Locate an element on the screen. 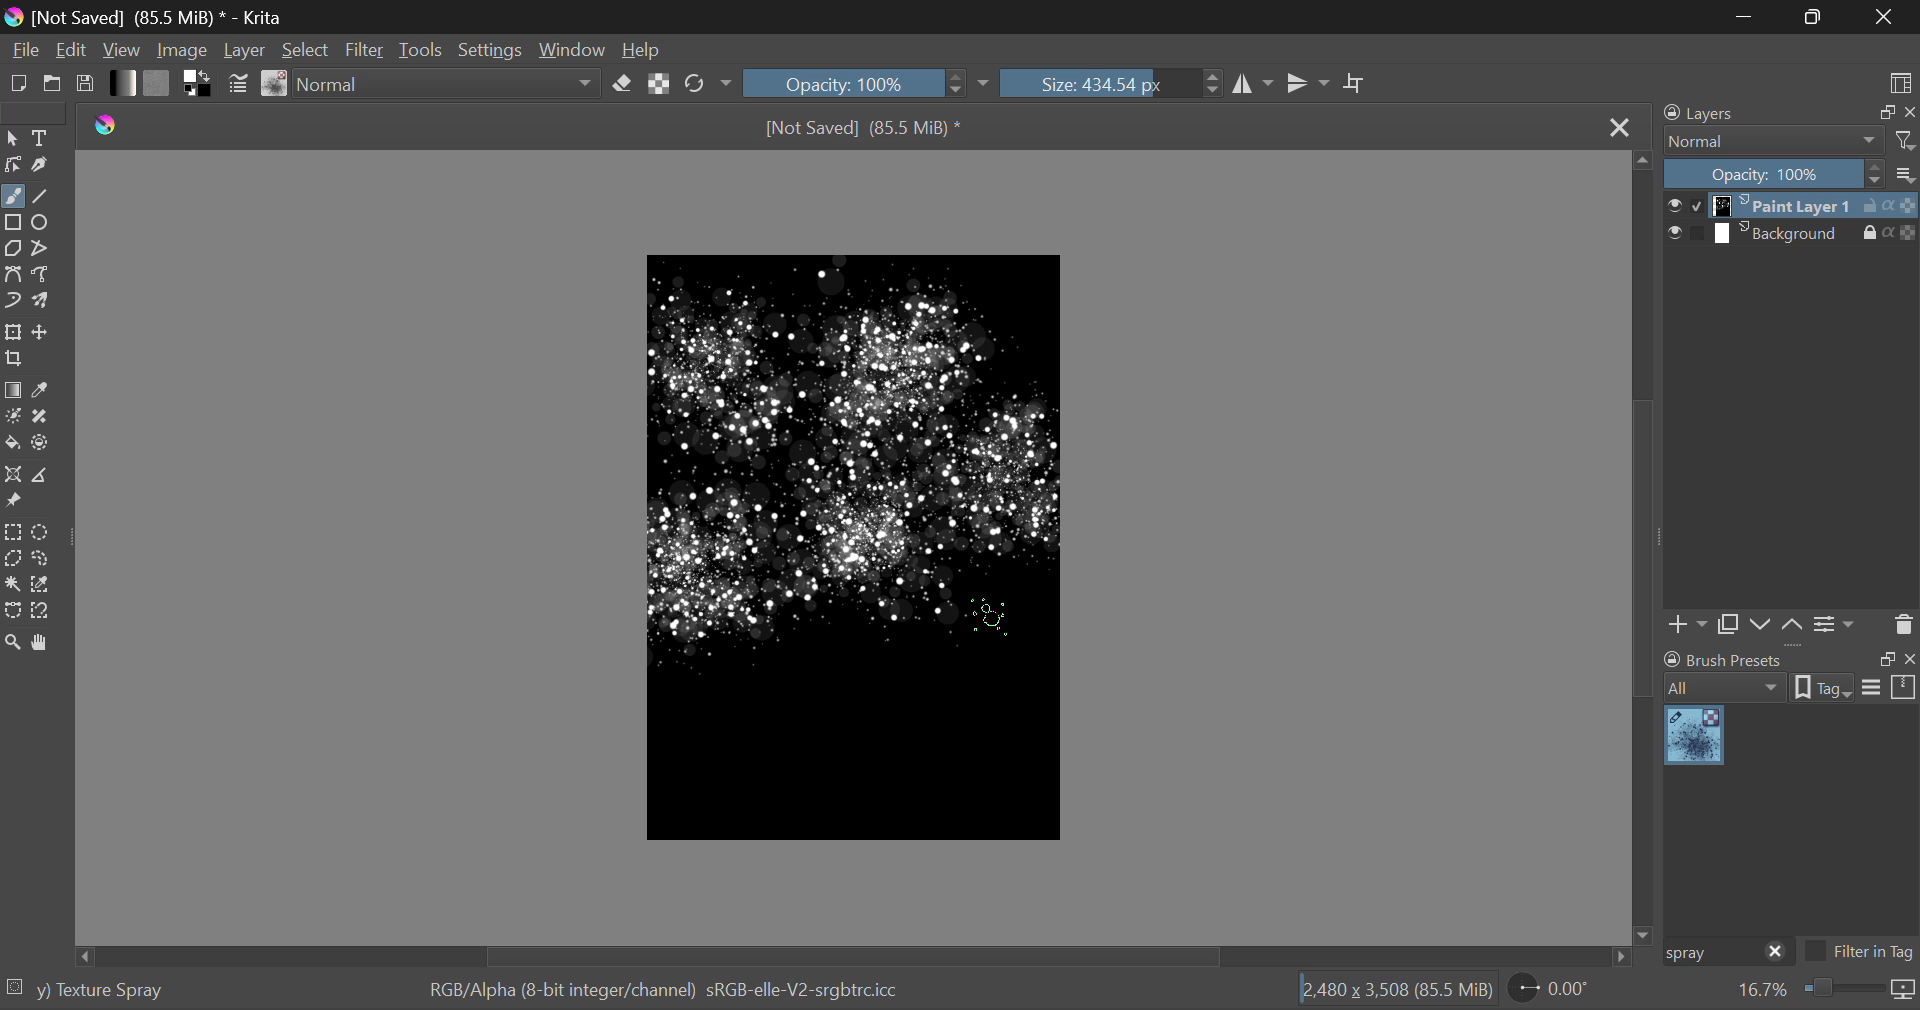 The width and height of the screenshot is (1920, 1010). Brush Settings is located at coordinates (239, 86).